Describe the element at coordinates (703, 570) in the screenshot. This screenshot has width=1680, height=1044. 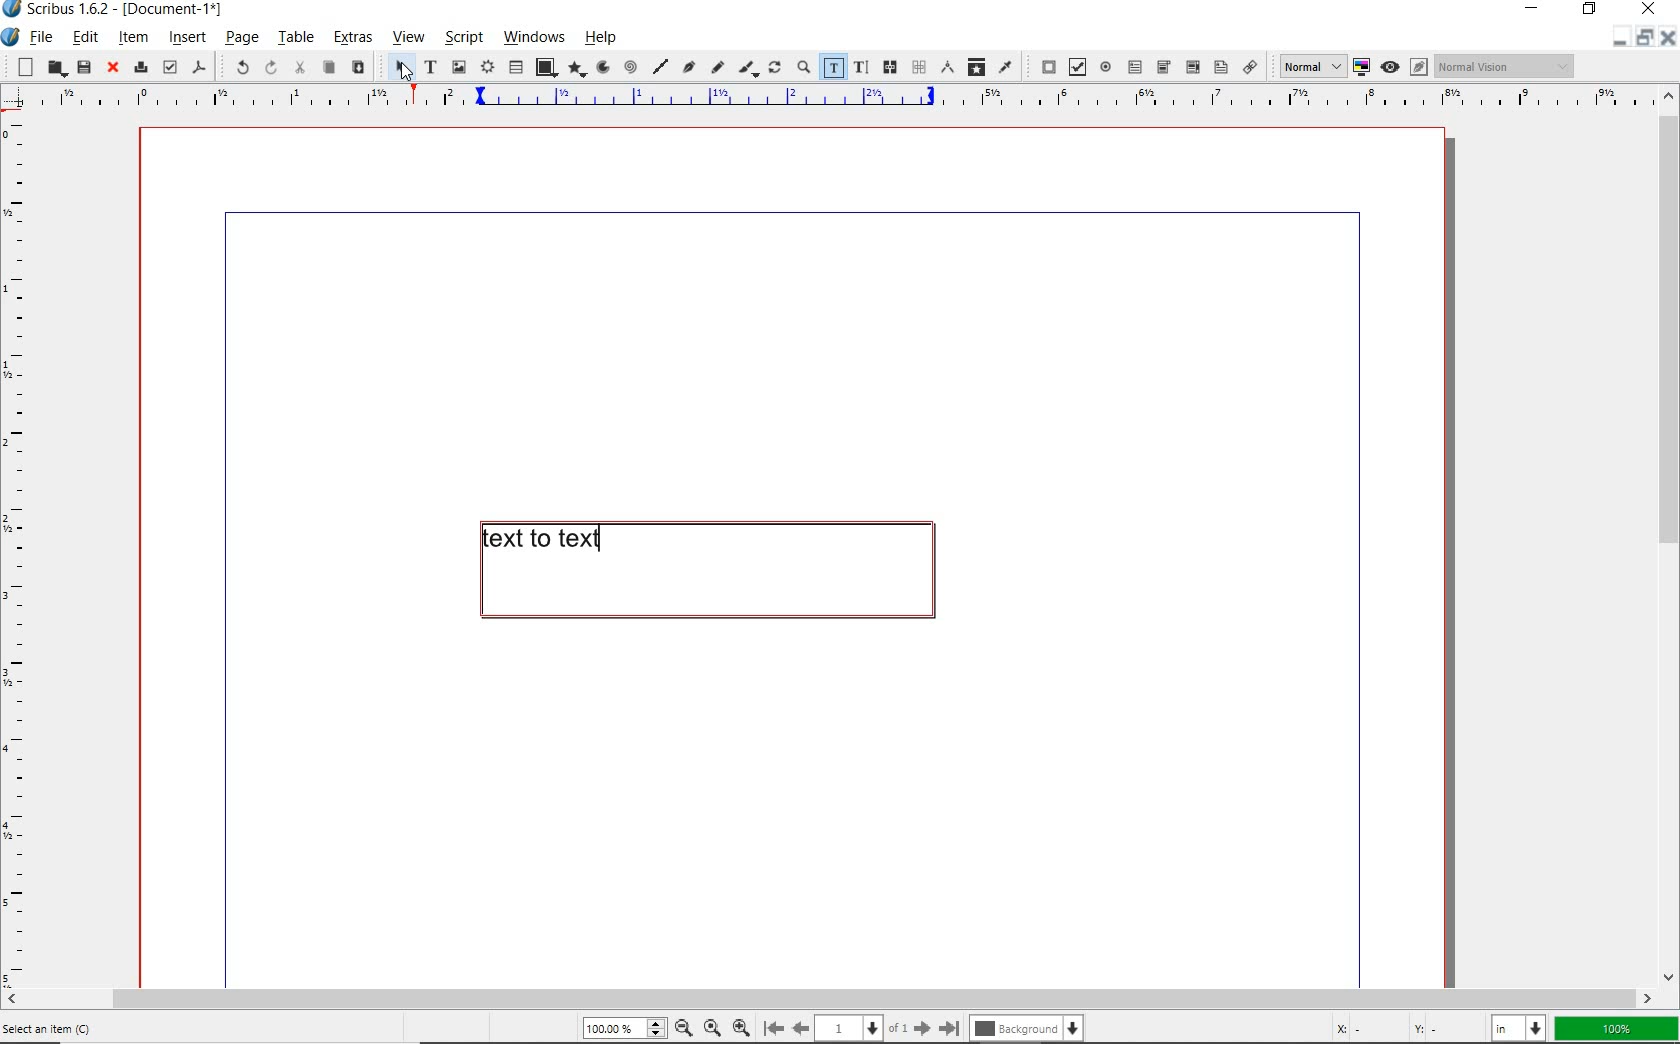
I see `text to text` at that location.